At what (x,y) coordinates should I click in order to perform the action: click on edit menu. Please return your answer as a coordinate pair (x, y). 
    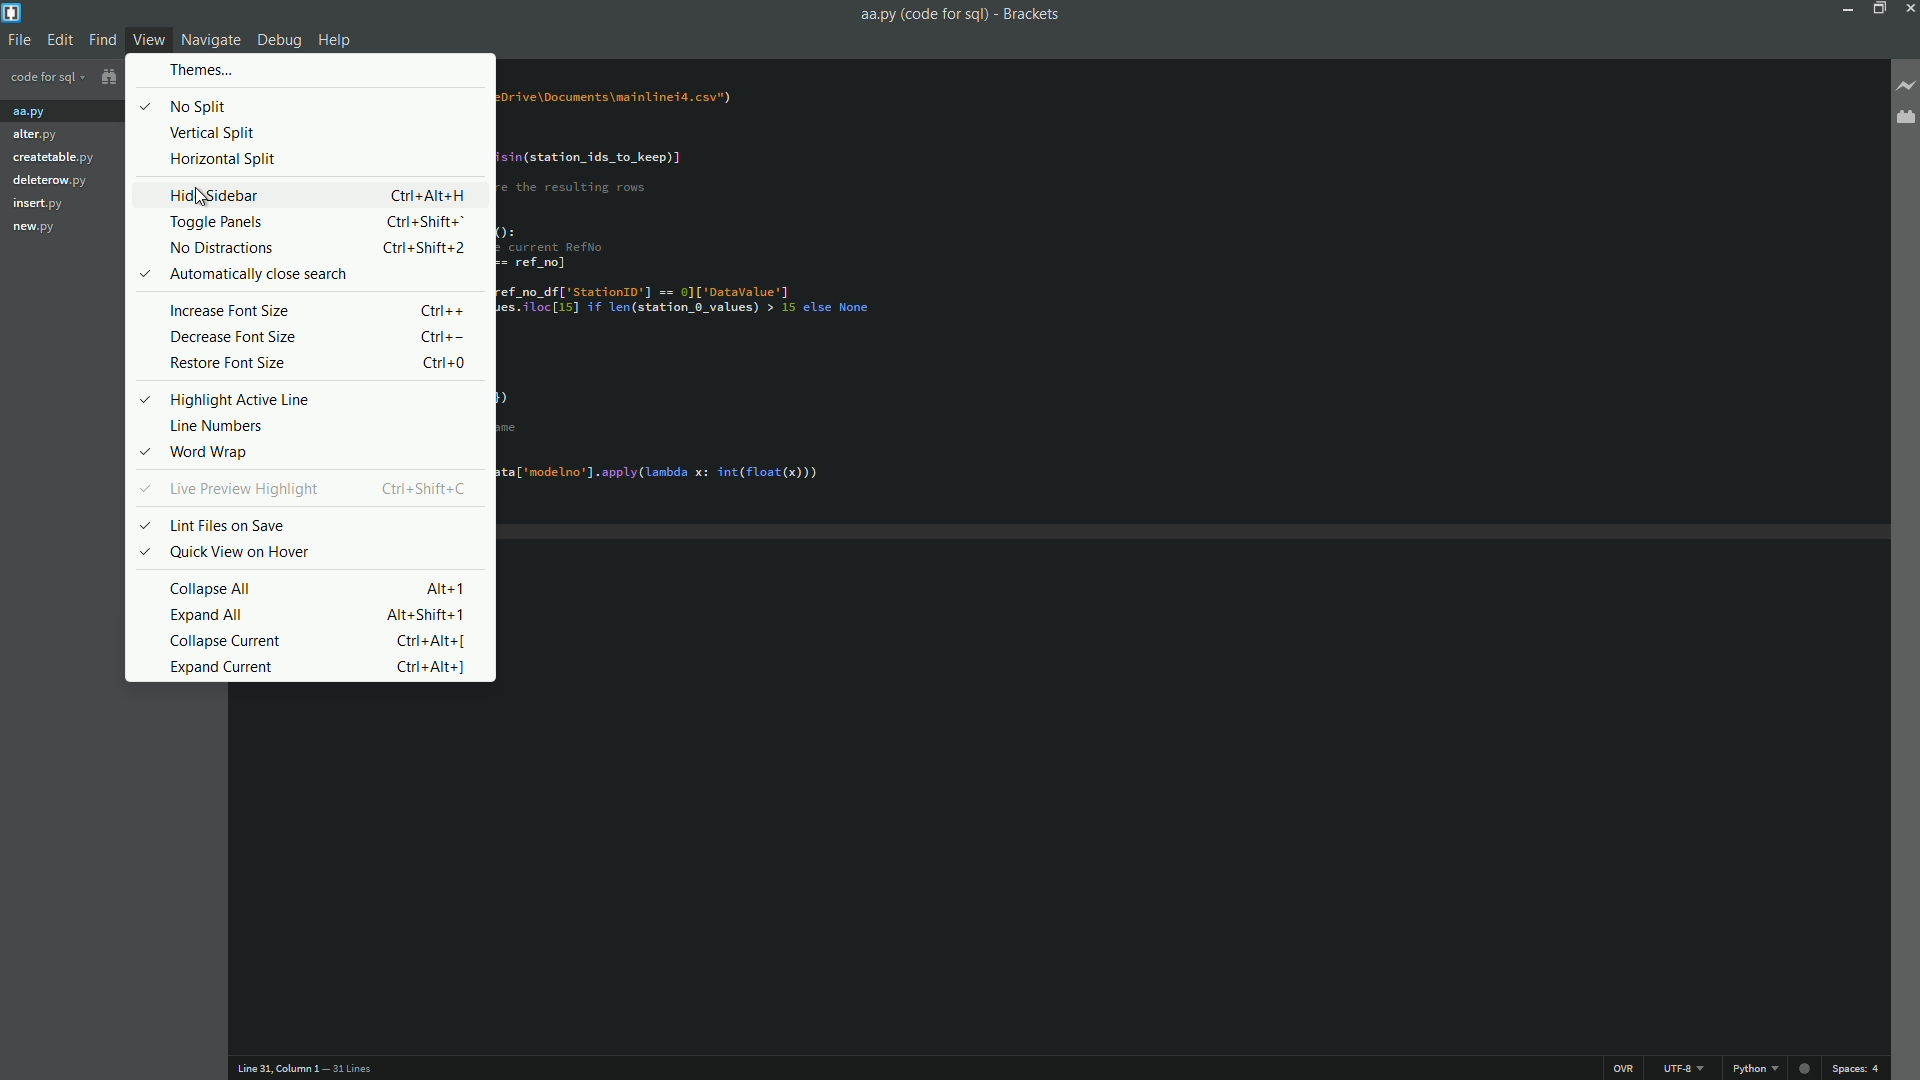
    Looking at the image, I should click on (59, 39).